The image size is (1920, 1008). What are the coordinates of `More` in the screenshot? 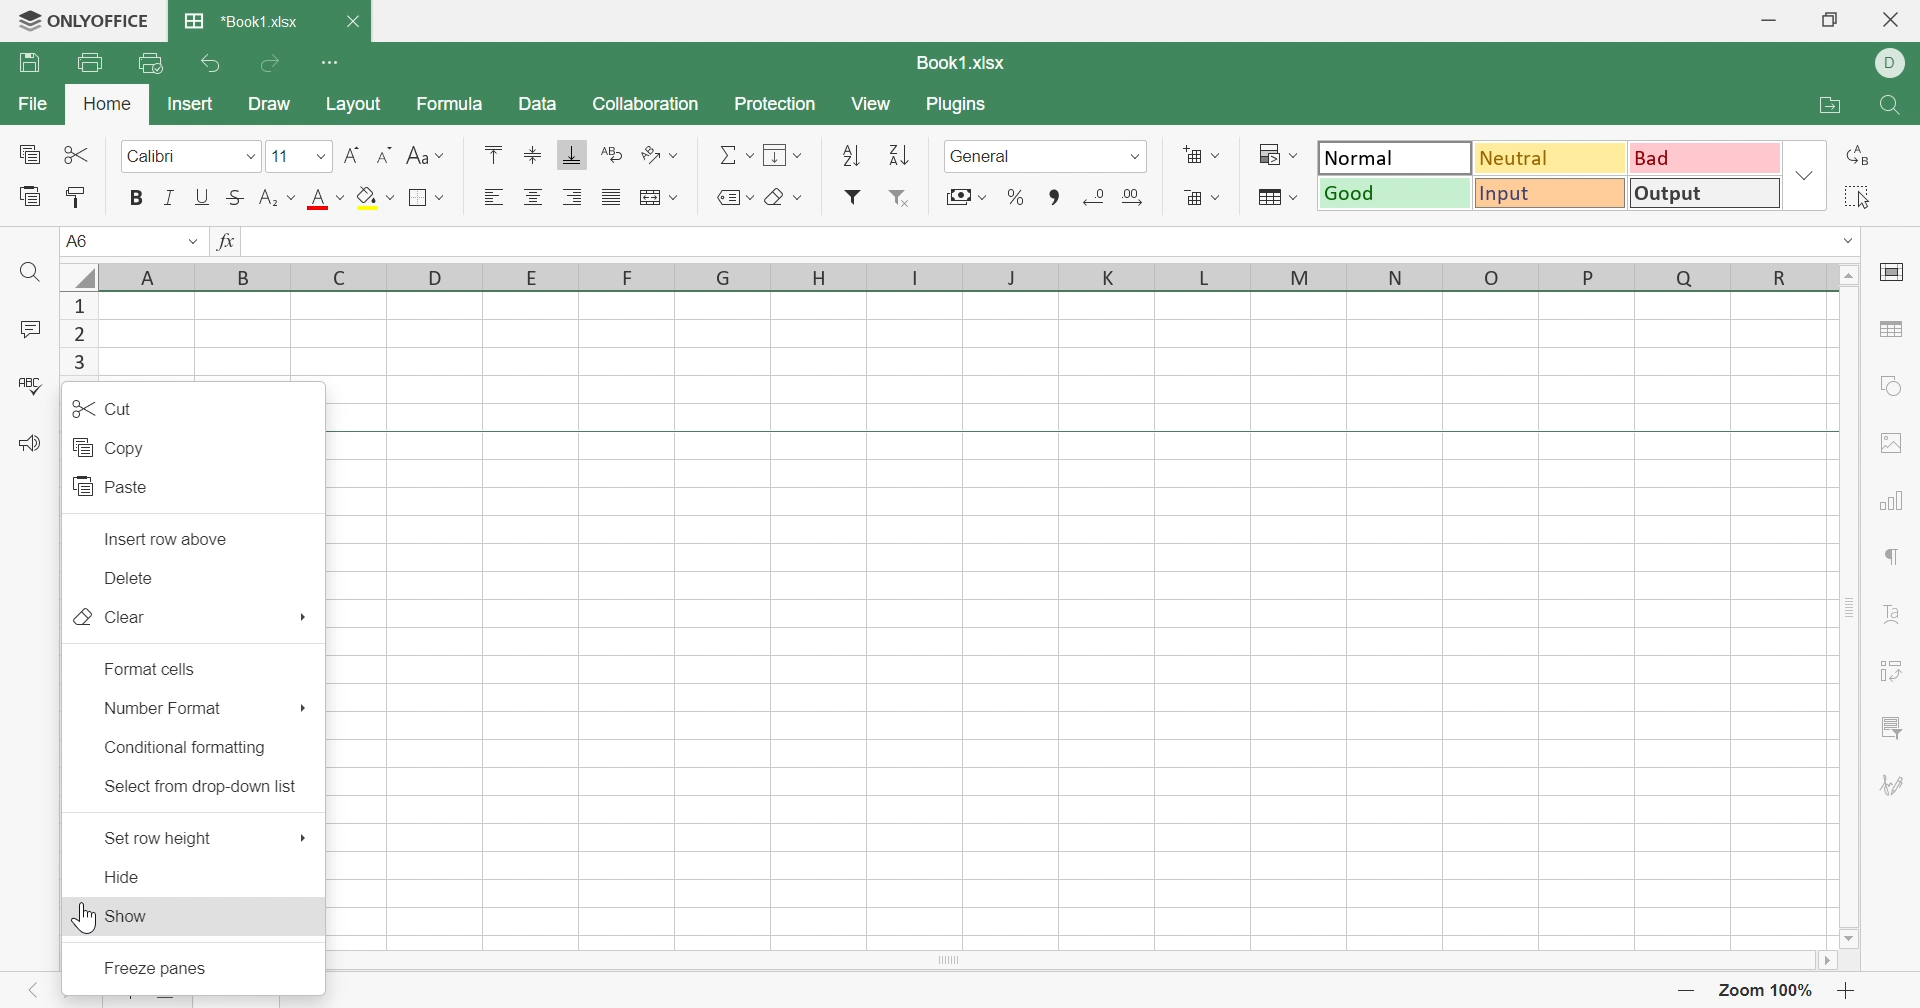 It's located at (303, 621).